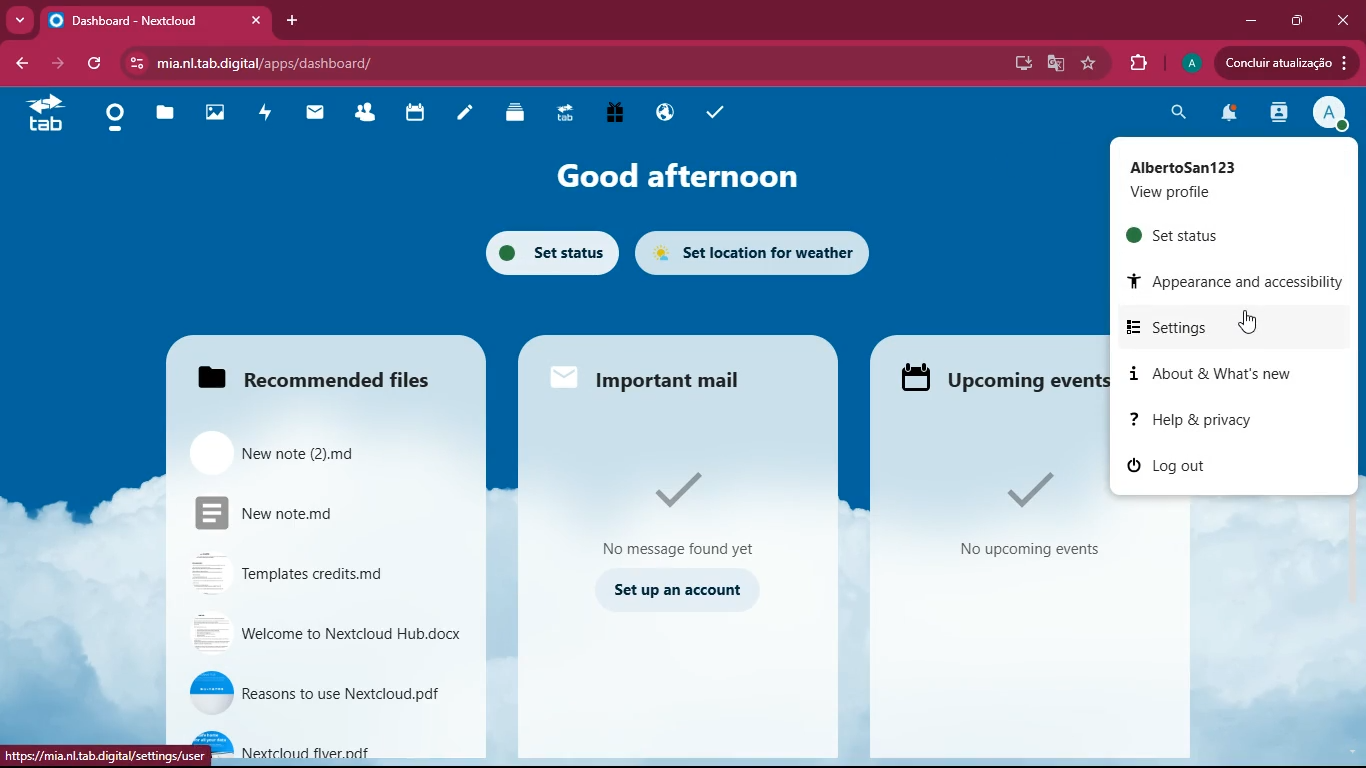 Image resolution: width=1366 pixels, height=768 pixels. I want to click on google translate, so click(1054, 63).